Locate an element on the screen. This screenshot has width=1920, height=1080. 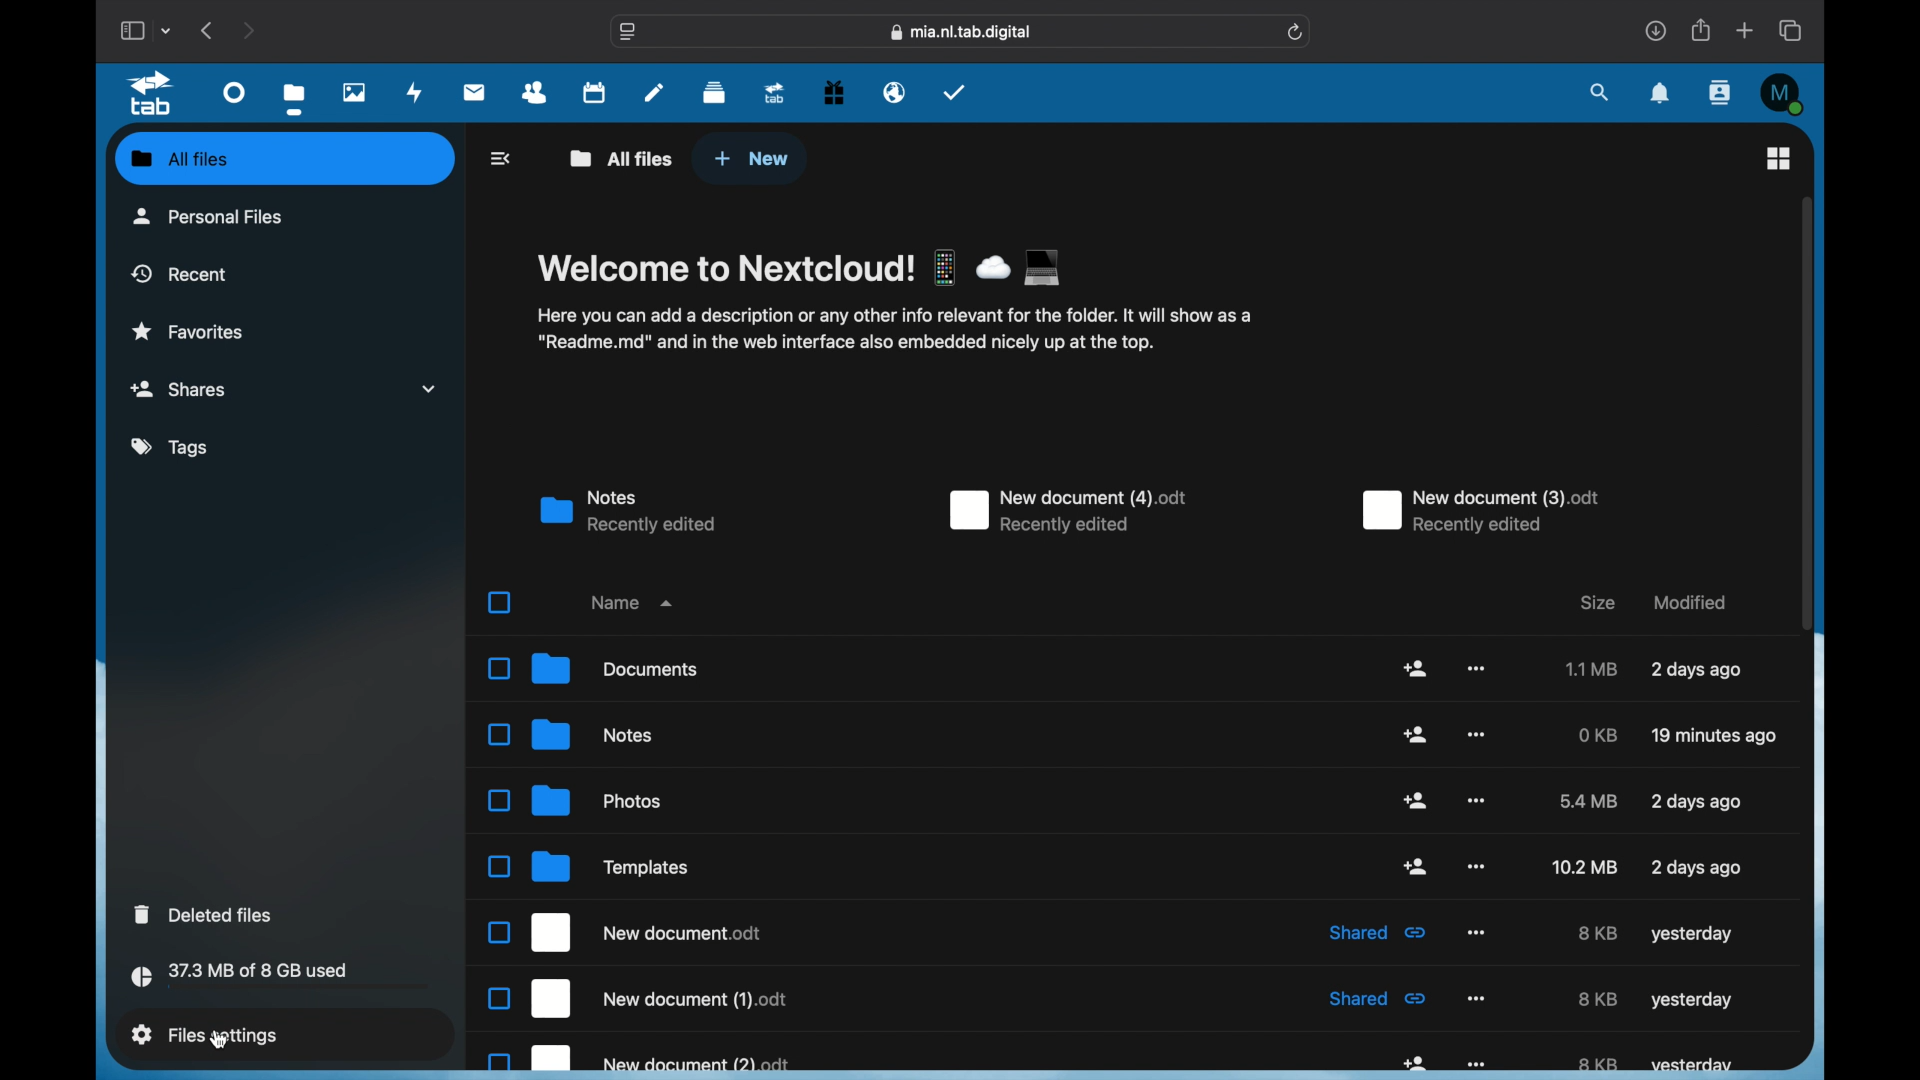
new document is located at coordinates (626, 932).